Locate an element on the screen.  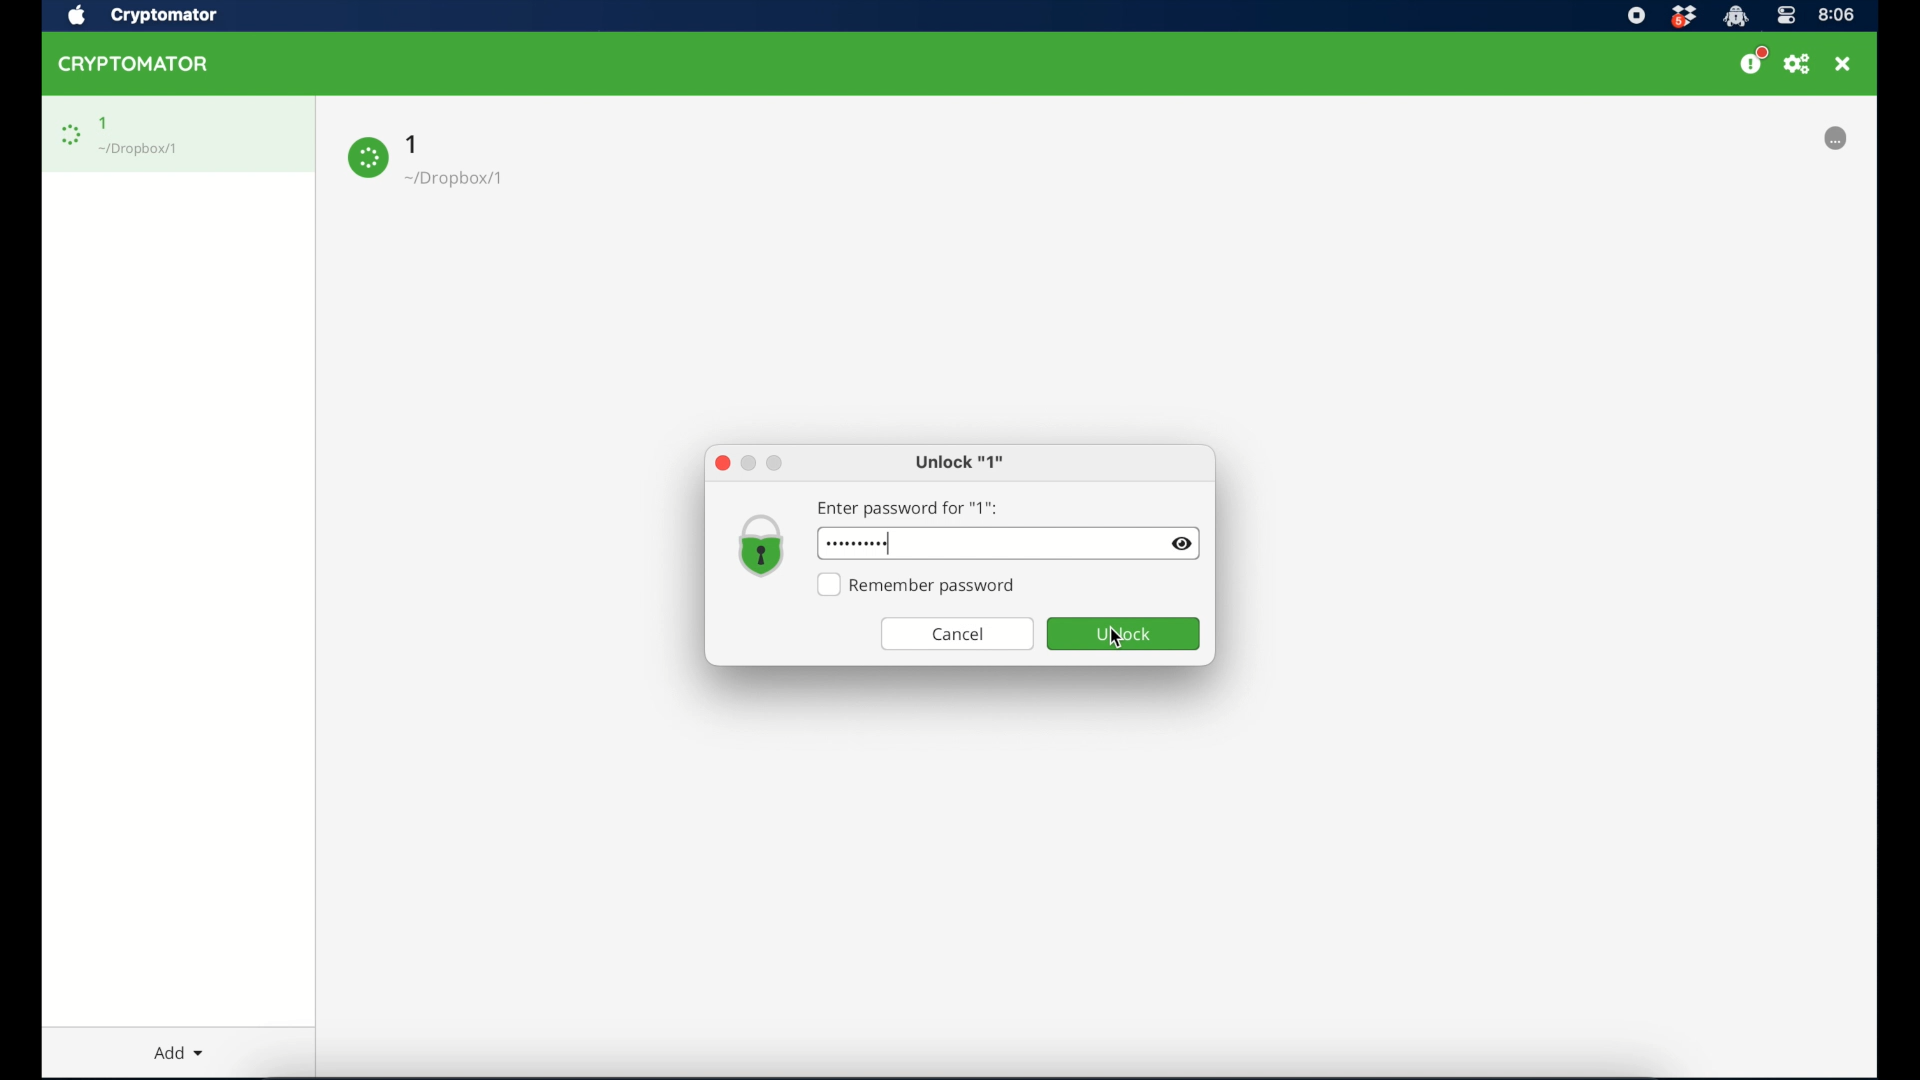
options is located at coordinates (1836, 138).